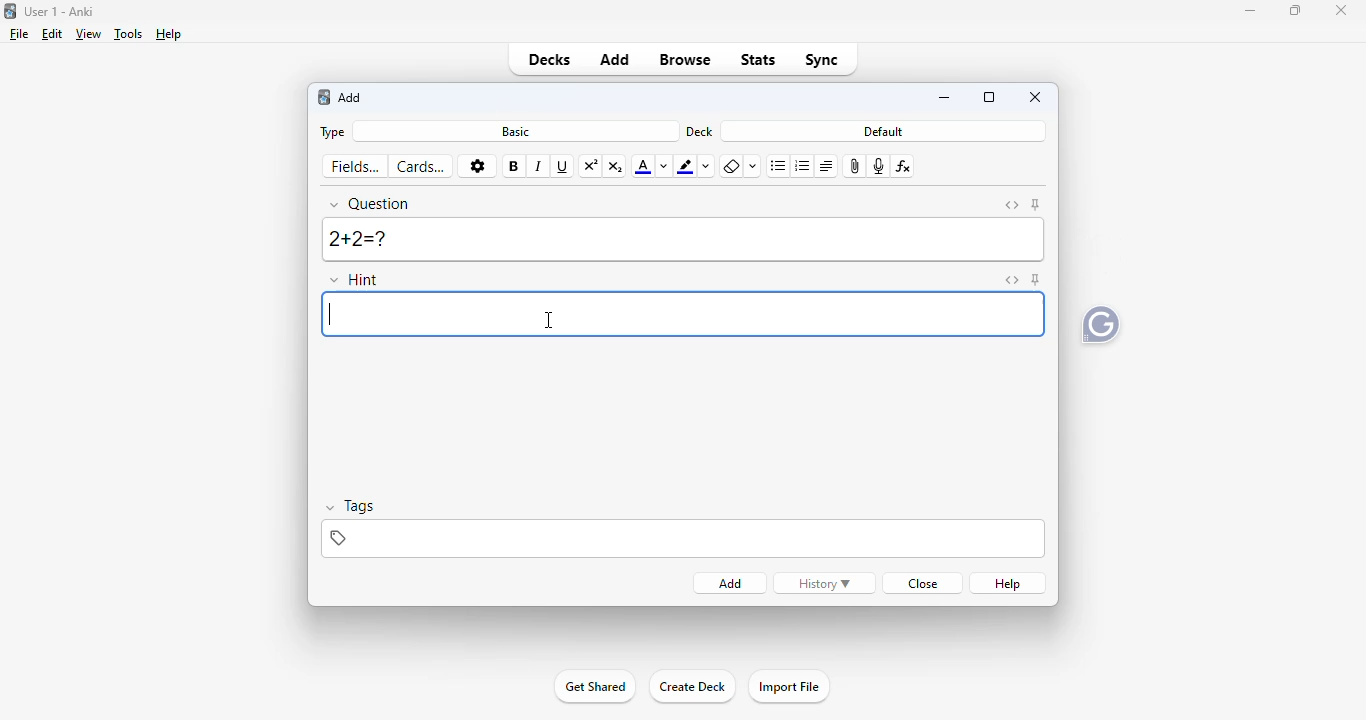  What do you see at coordinates (422, 167) in the screenshot?
I see `cards` at bounding box center [422, 167].